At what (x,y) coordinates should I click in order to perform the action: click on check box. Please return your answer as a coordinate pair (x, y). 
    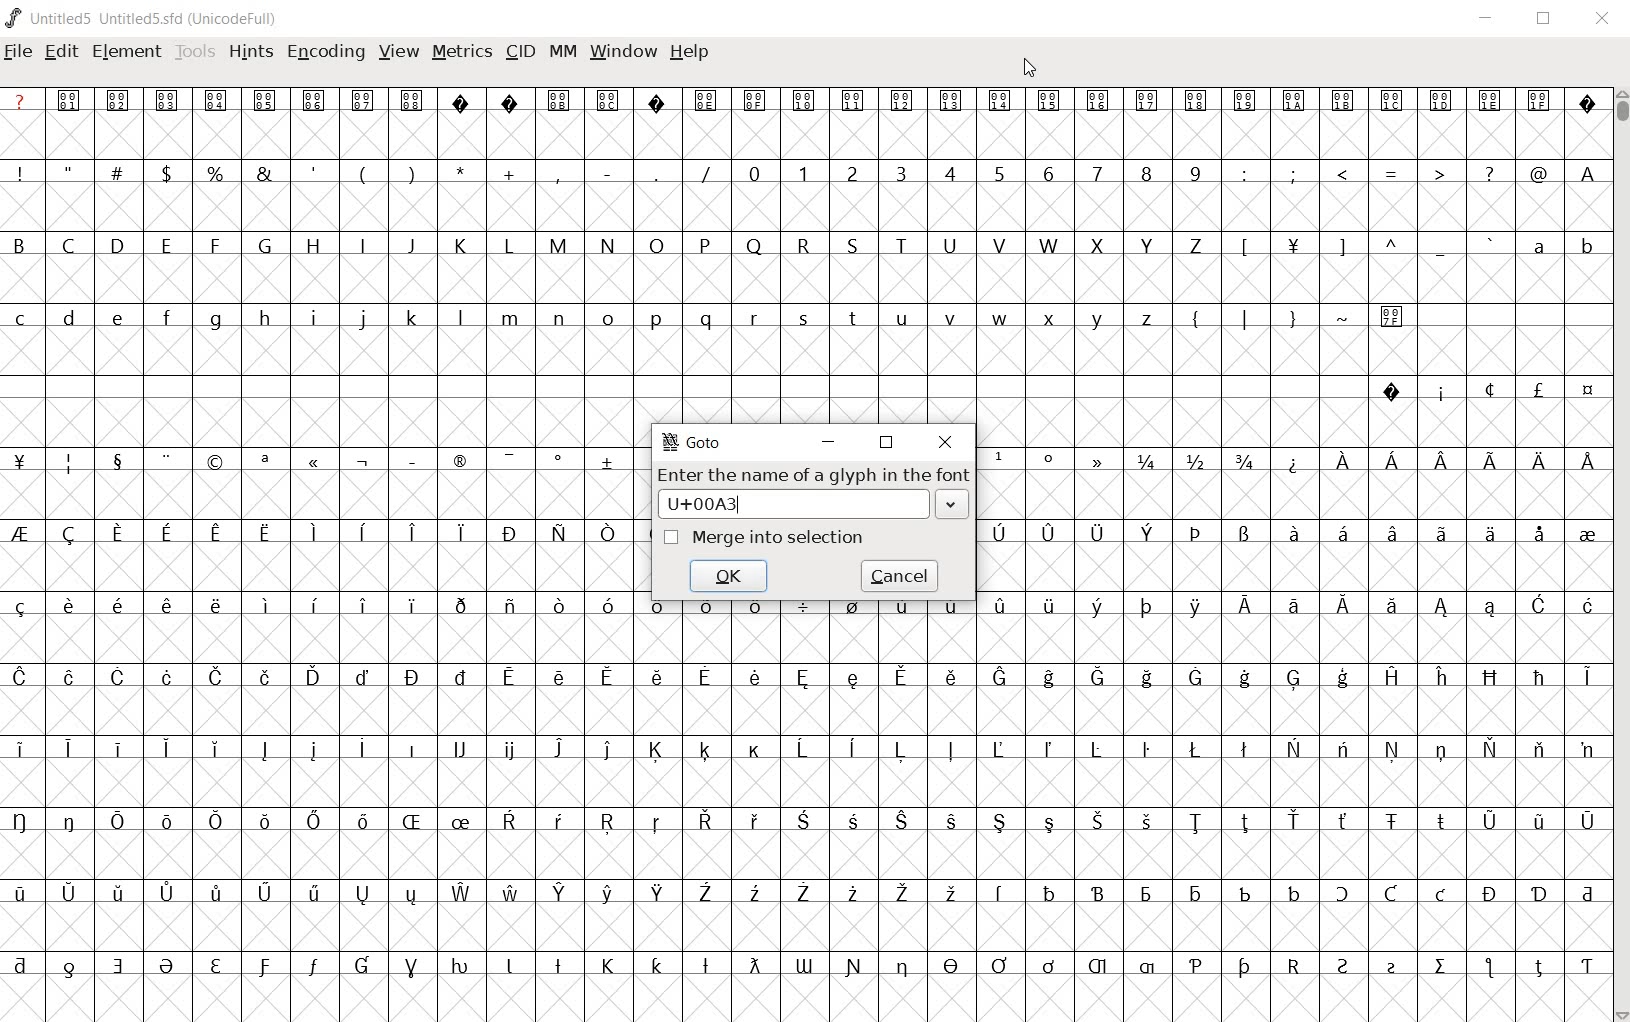
    Looking at the image, I should click on (670, 537).